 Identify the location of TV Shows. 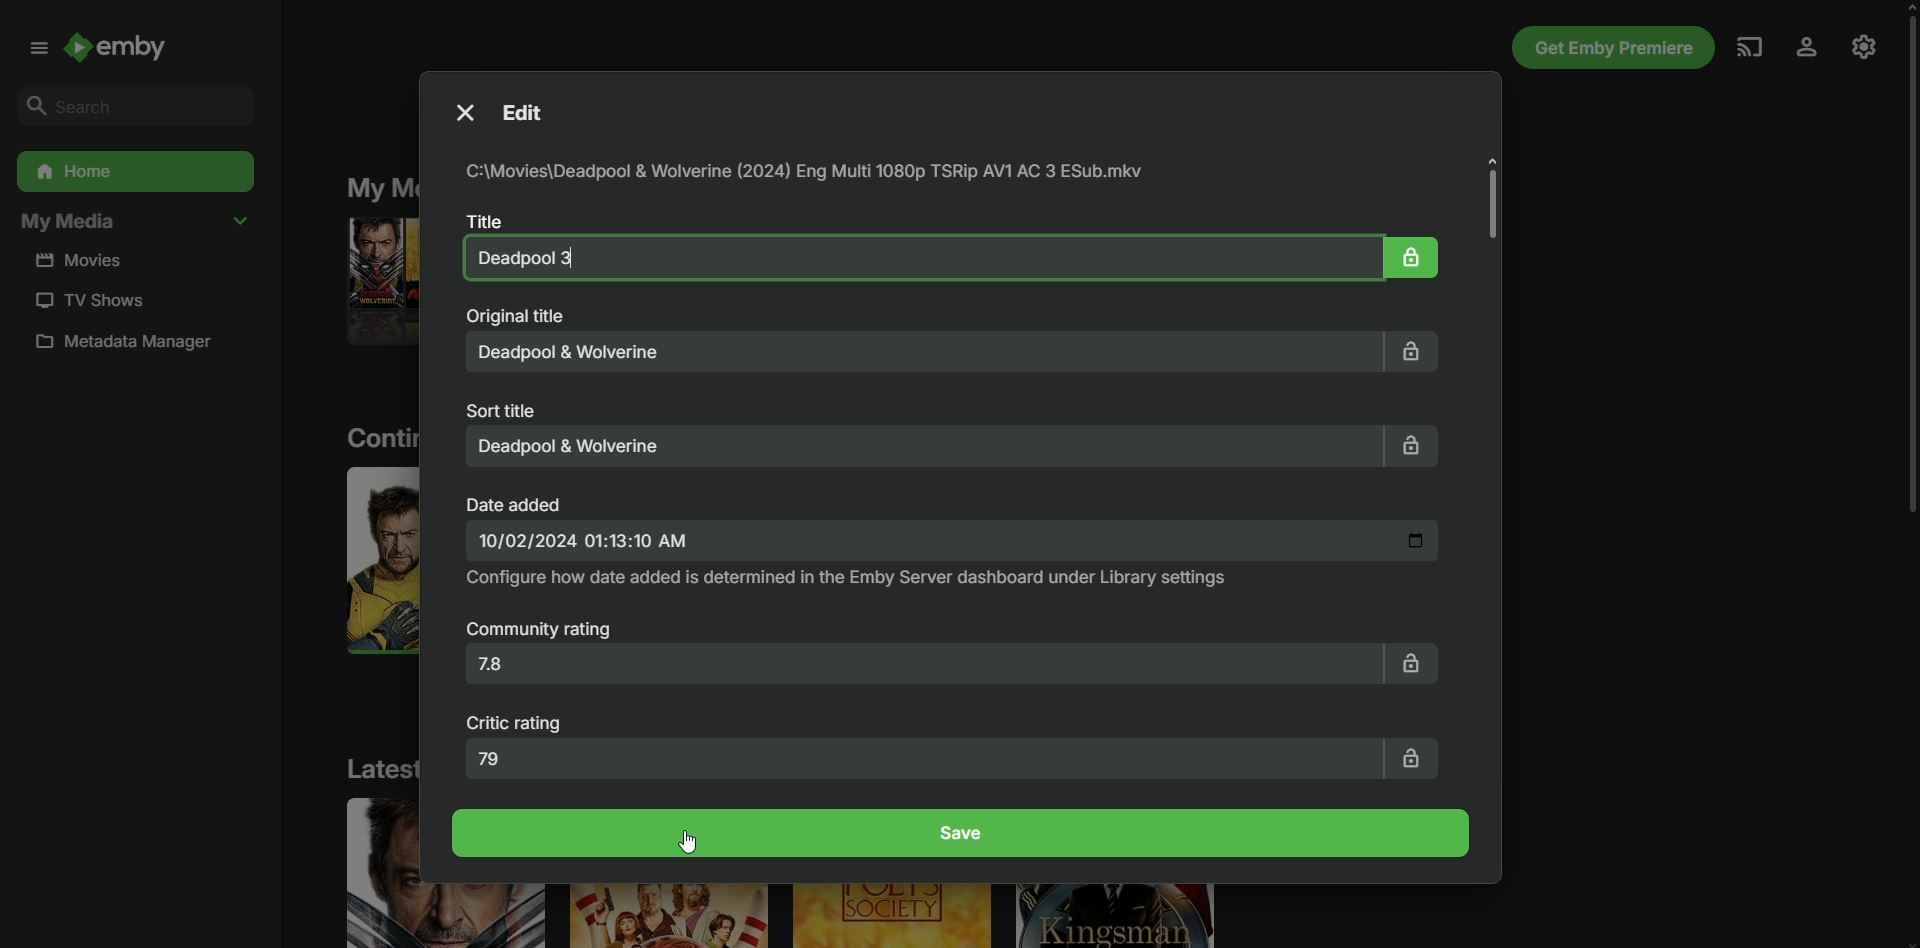
(87, 300).